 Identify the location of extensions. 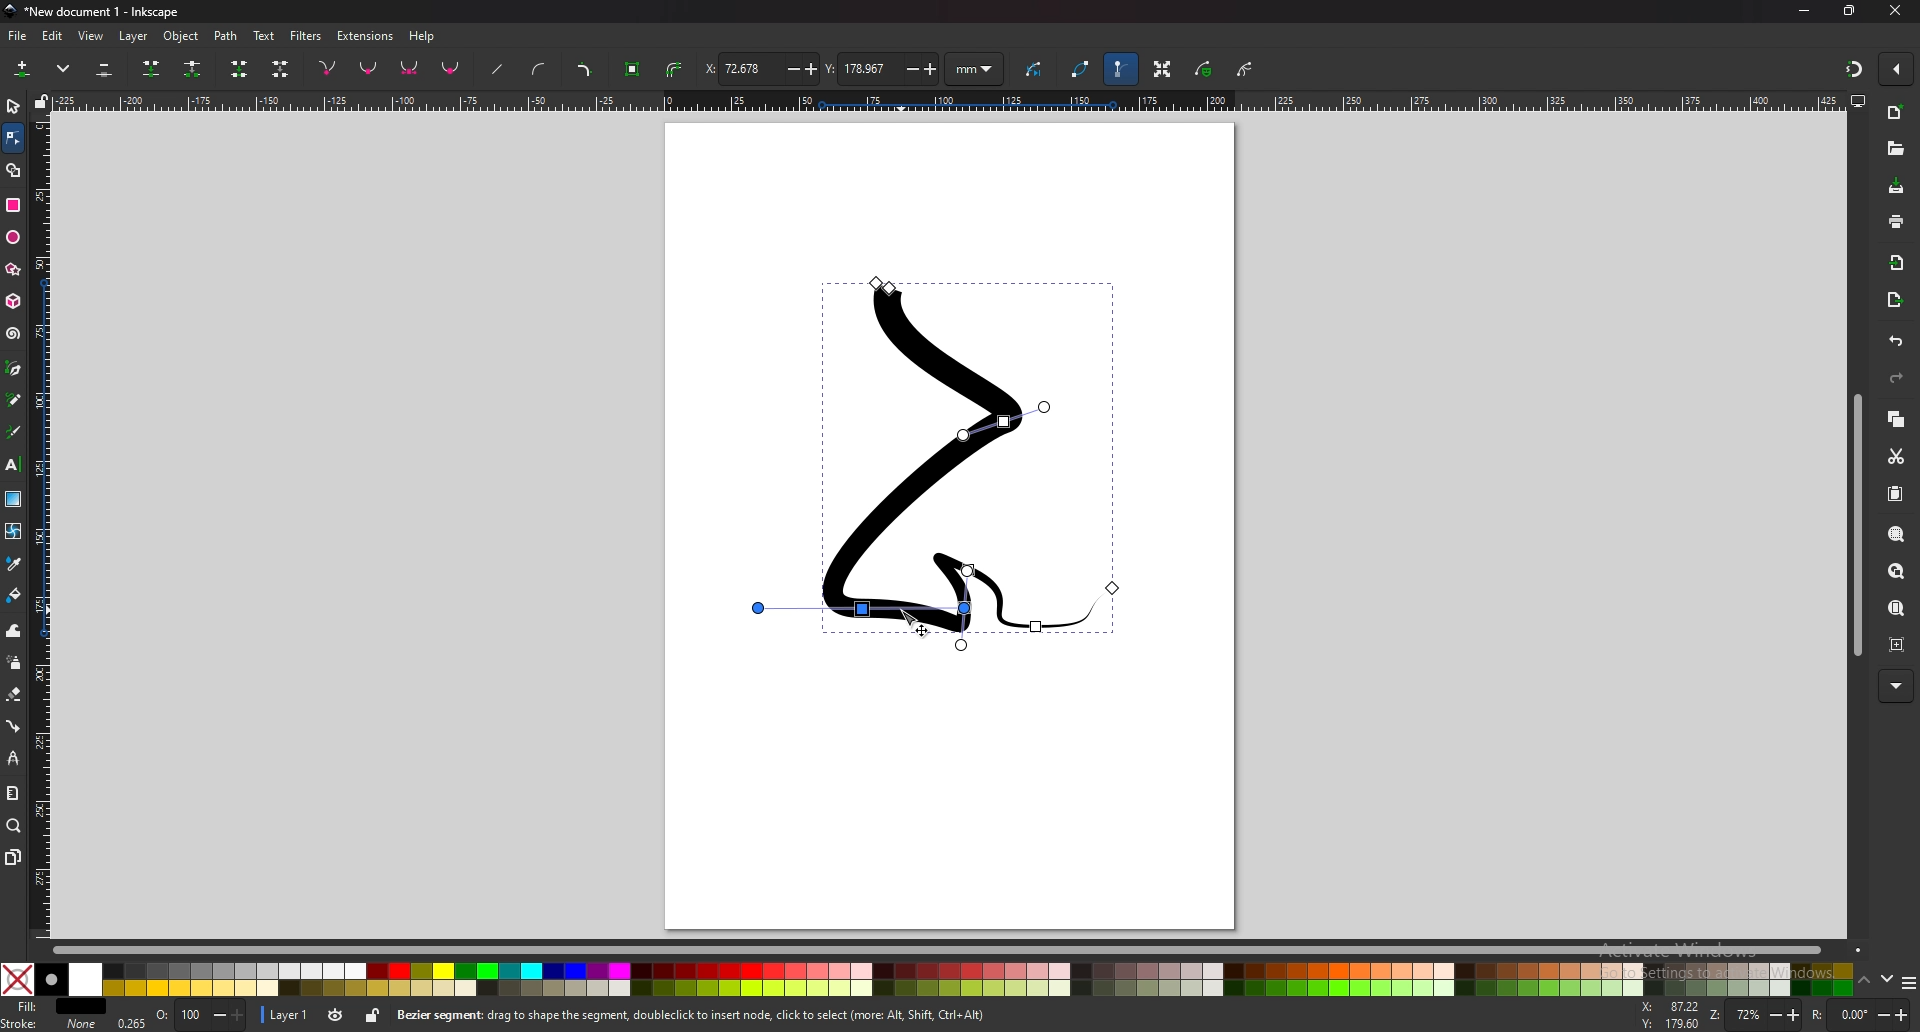
(364, 36).